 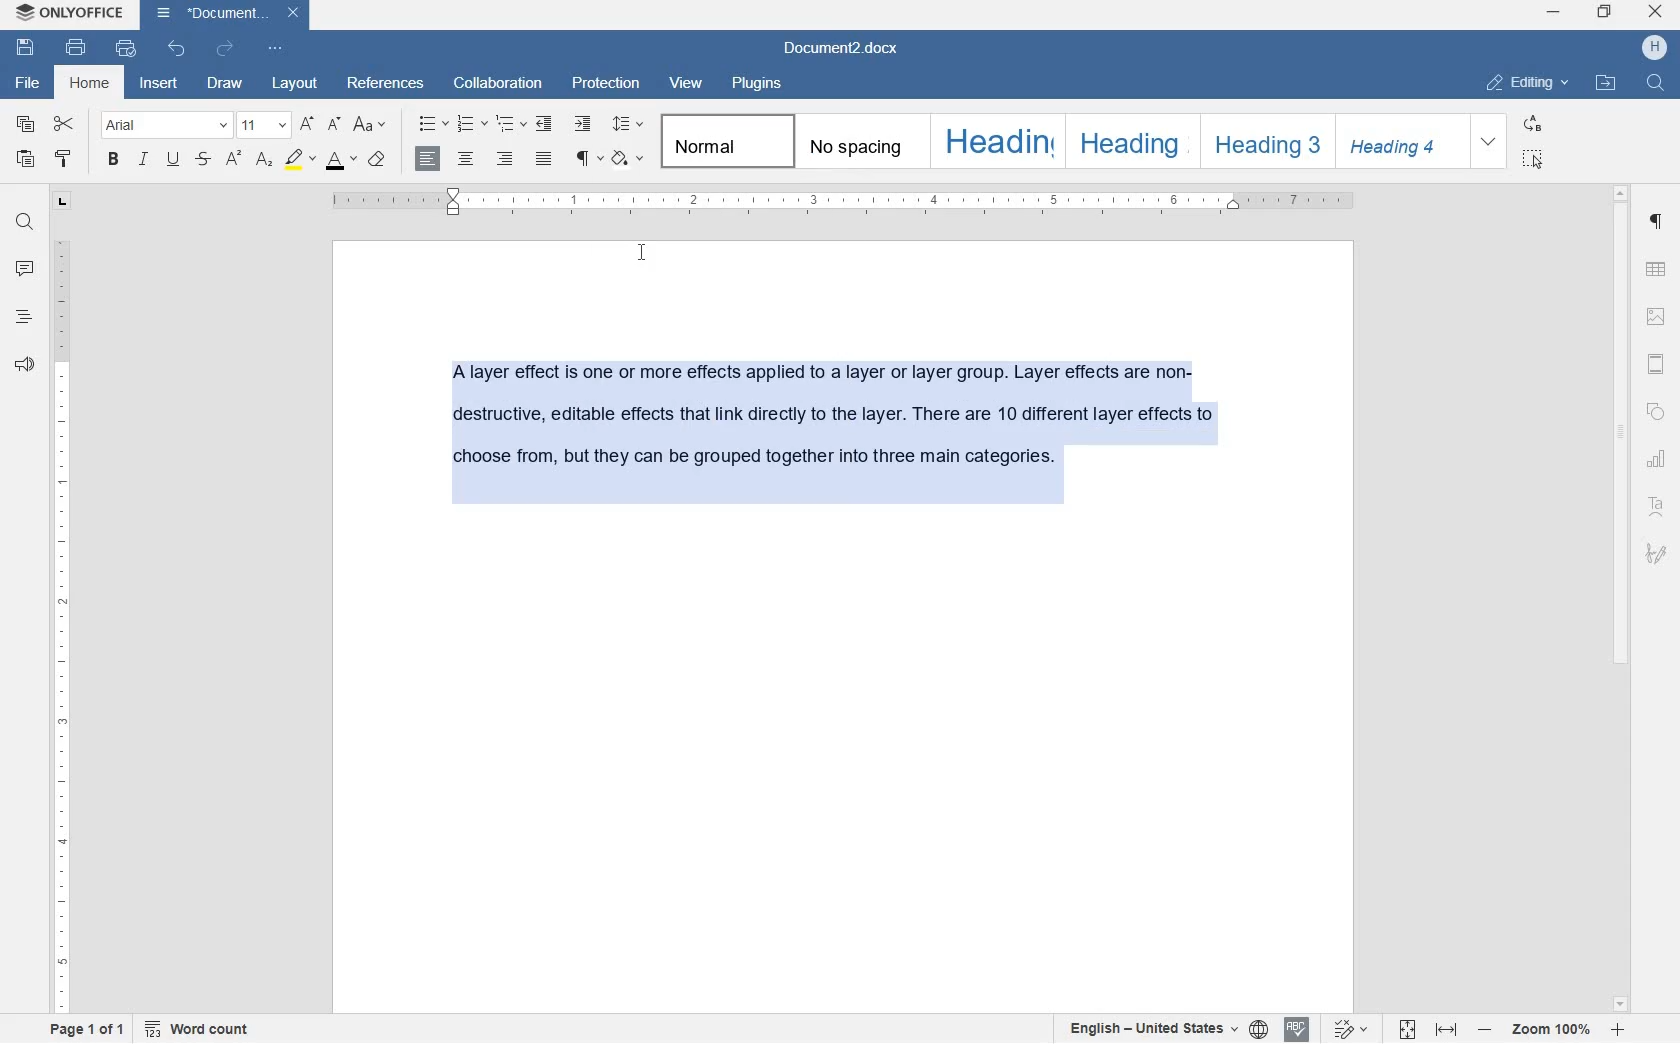 I want to click on references, so click(x=385, y=85).